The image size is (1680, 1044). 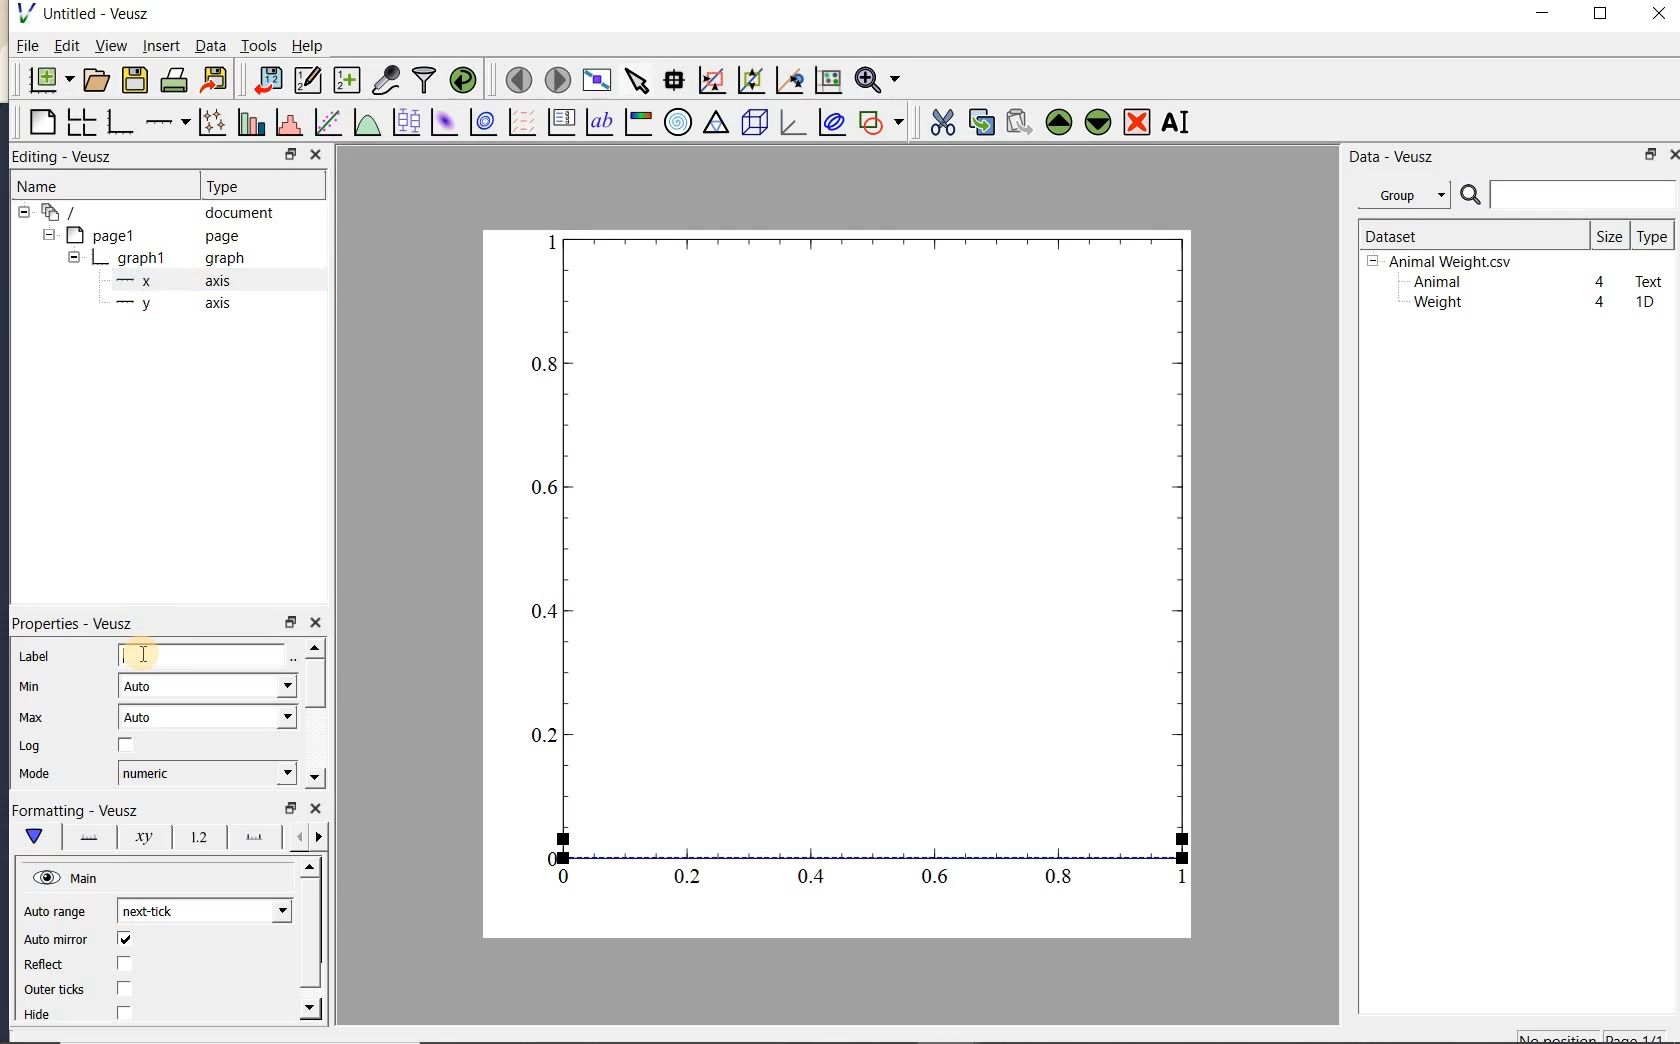 I want to click on Text, so click(x=1650, y=279).